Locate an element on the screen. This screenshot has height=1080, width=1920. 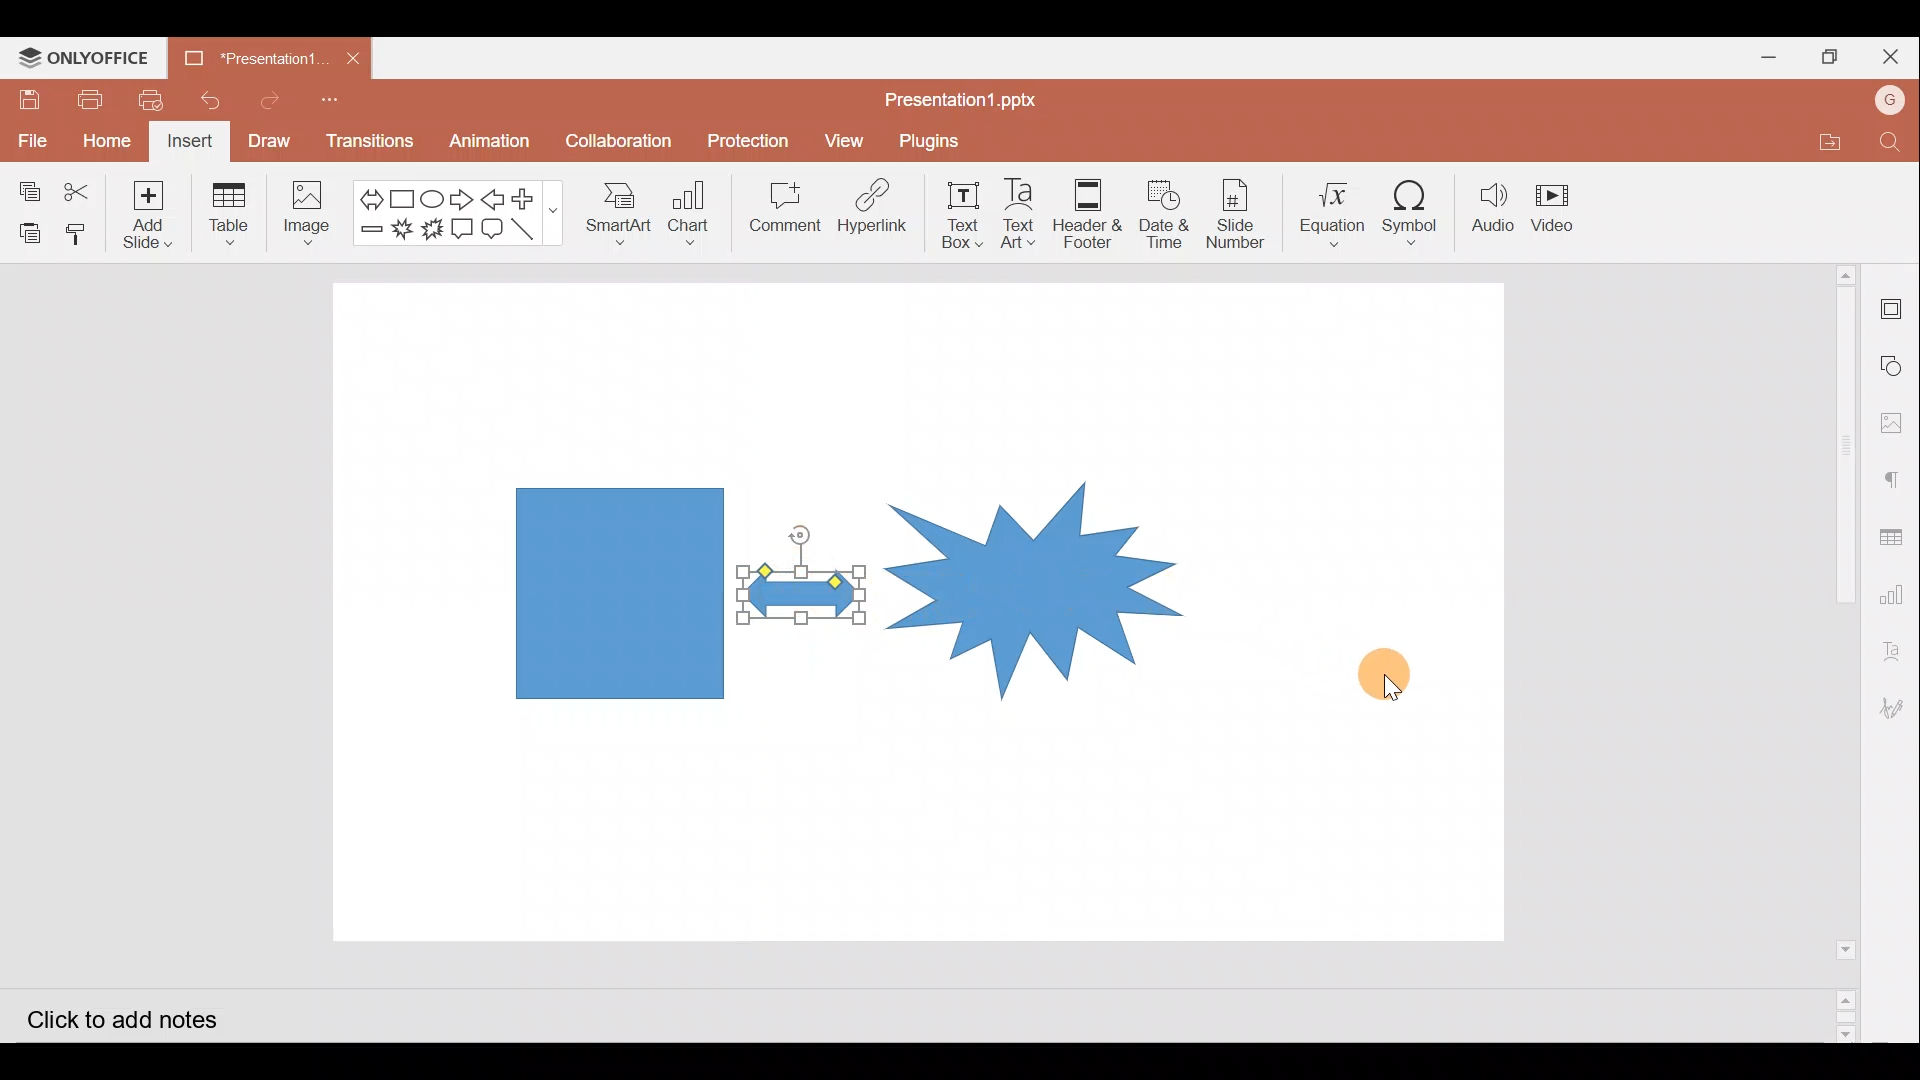
Click to add notes is located at coordinates (118, 1016).